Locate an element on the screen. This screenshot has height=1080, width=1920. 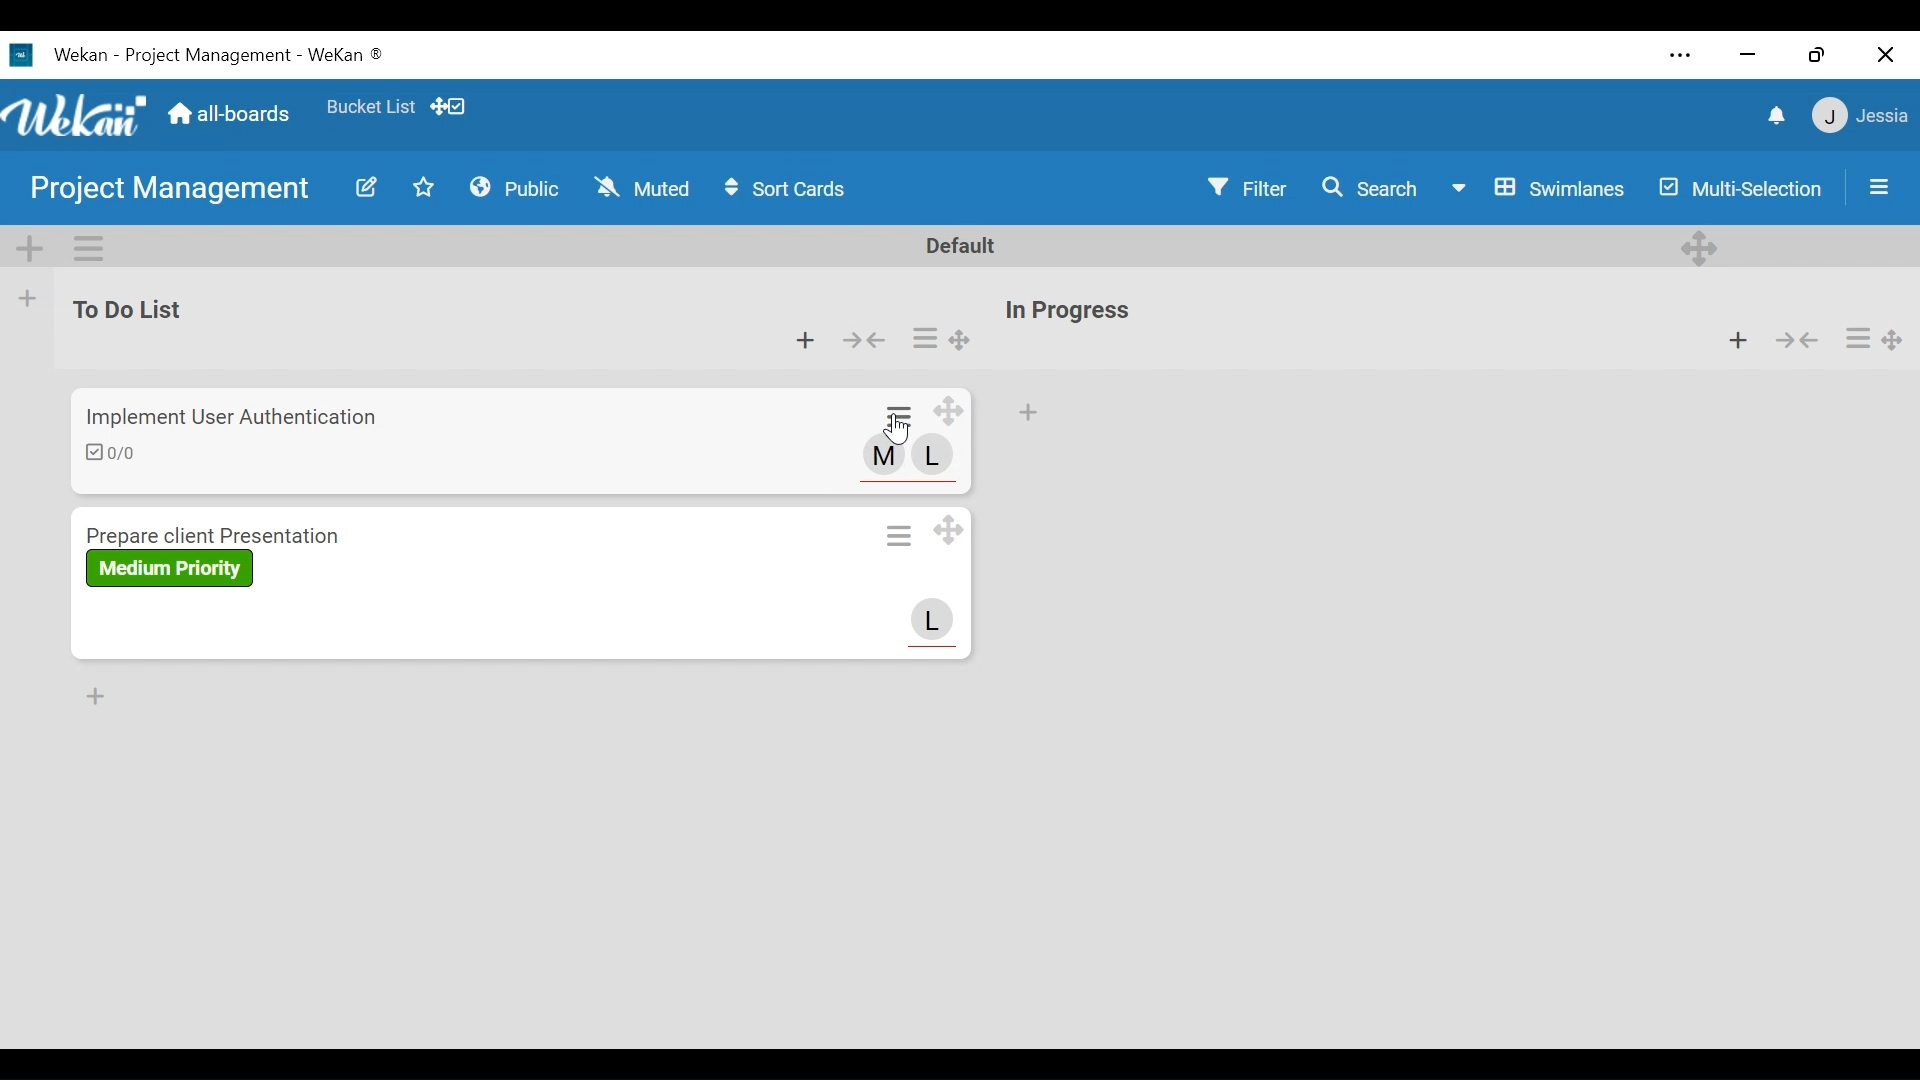
Open/Close Sidebar is located at coordinates (1876, 185).